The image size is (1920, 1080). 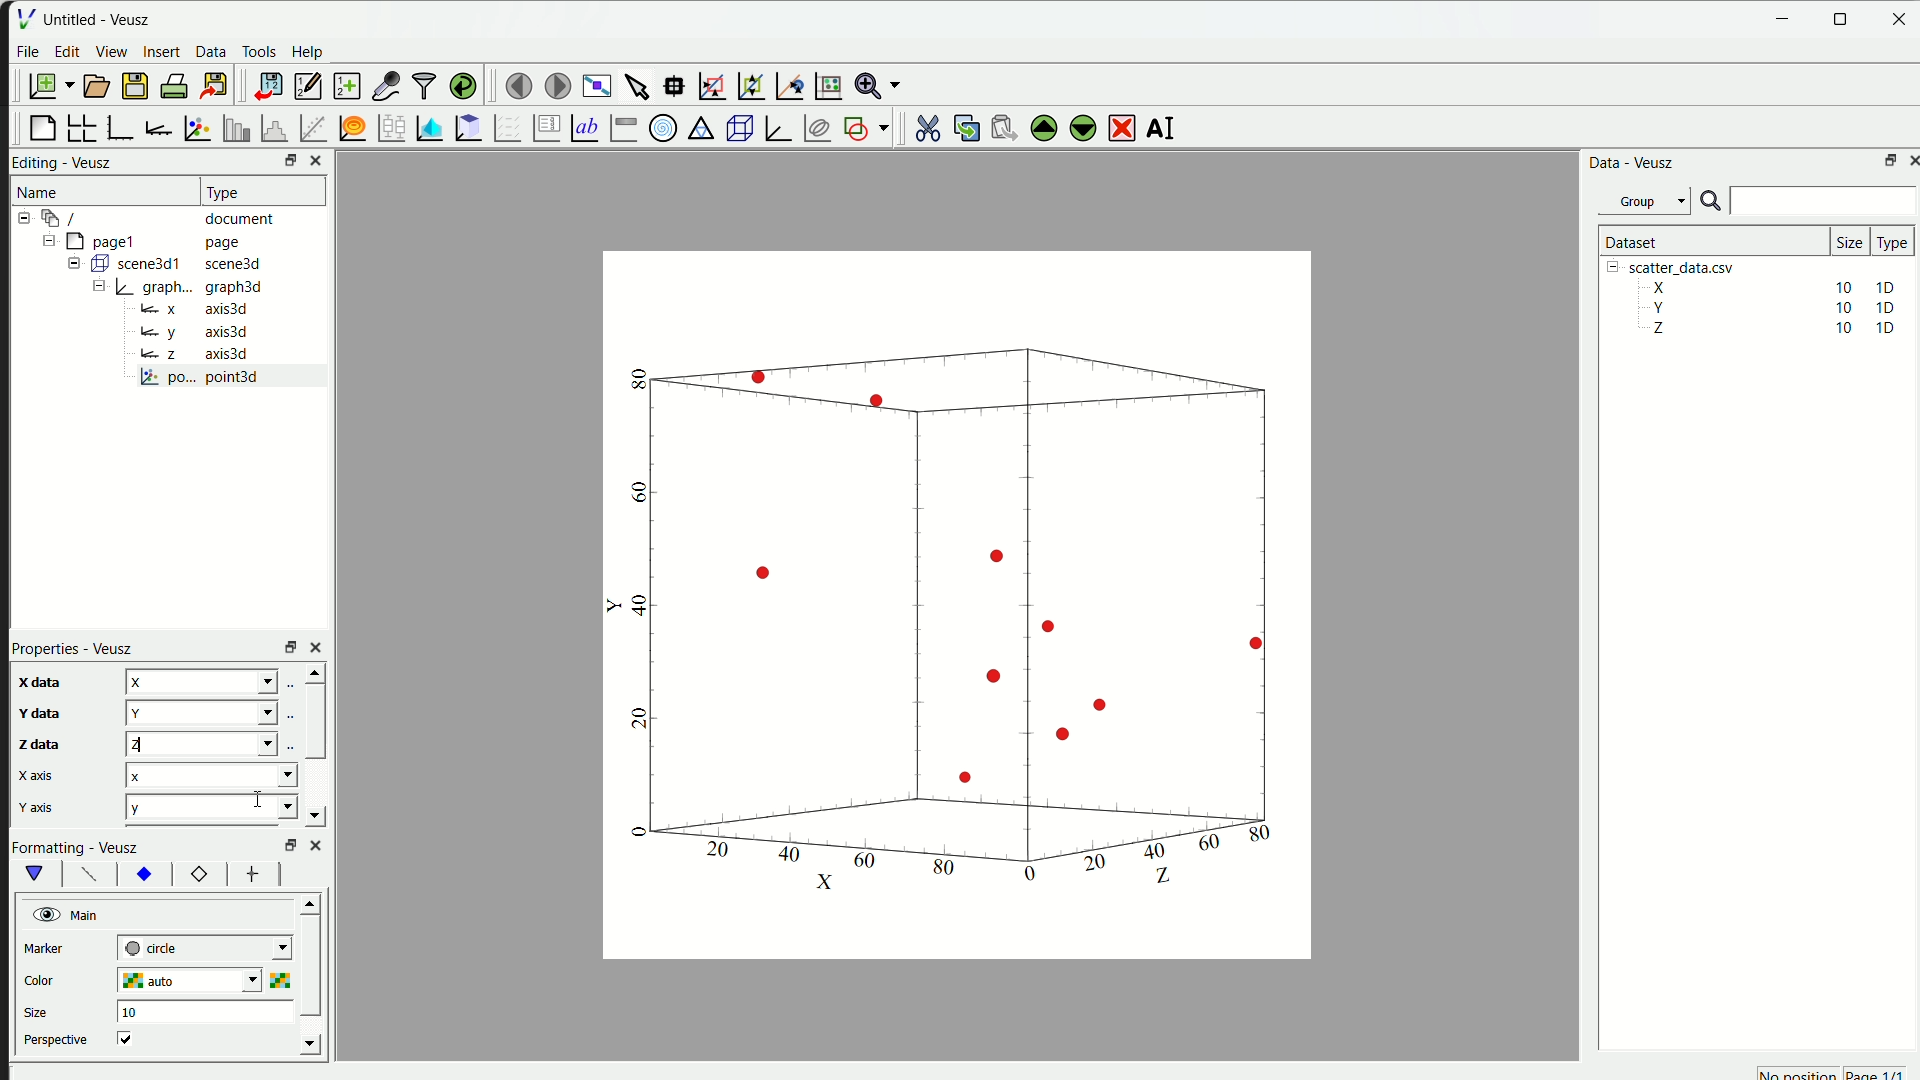 I want to click on Ternary Graph, so click(x=698, y=128).